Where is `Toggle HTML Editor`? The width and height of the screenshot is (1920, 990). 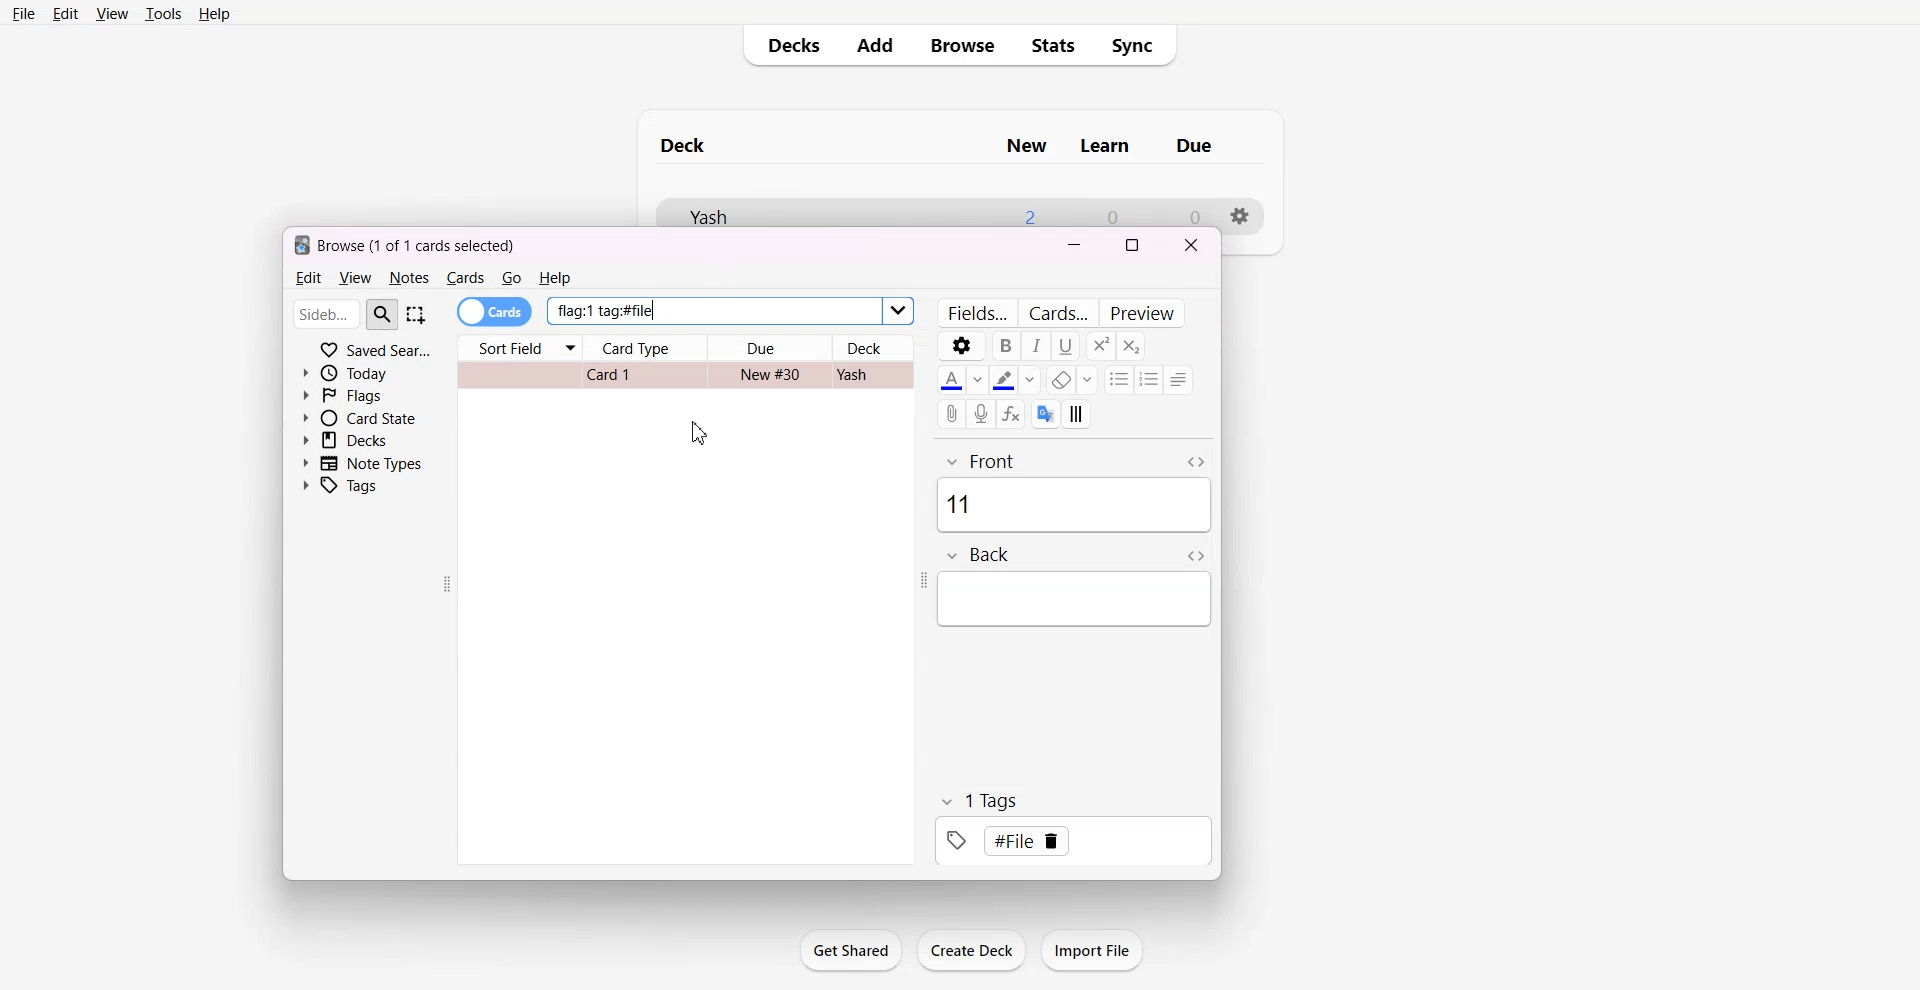 Toggle HTML Editor is located at coordinates (1189, 558).